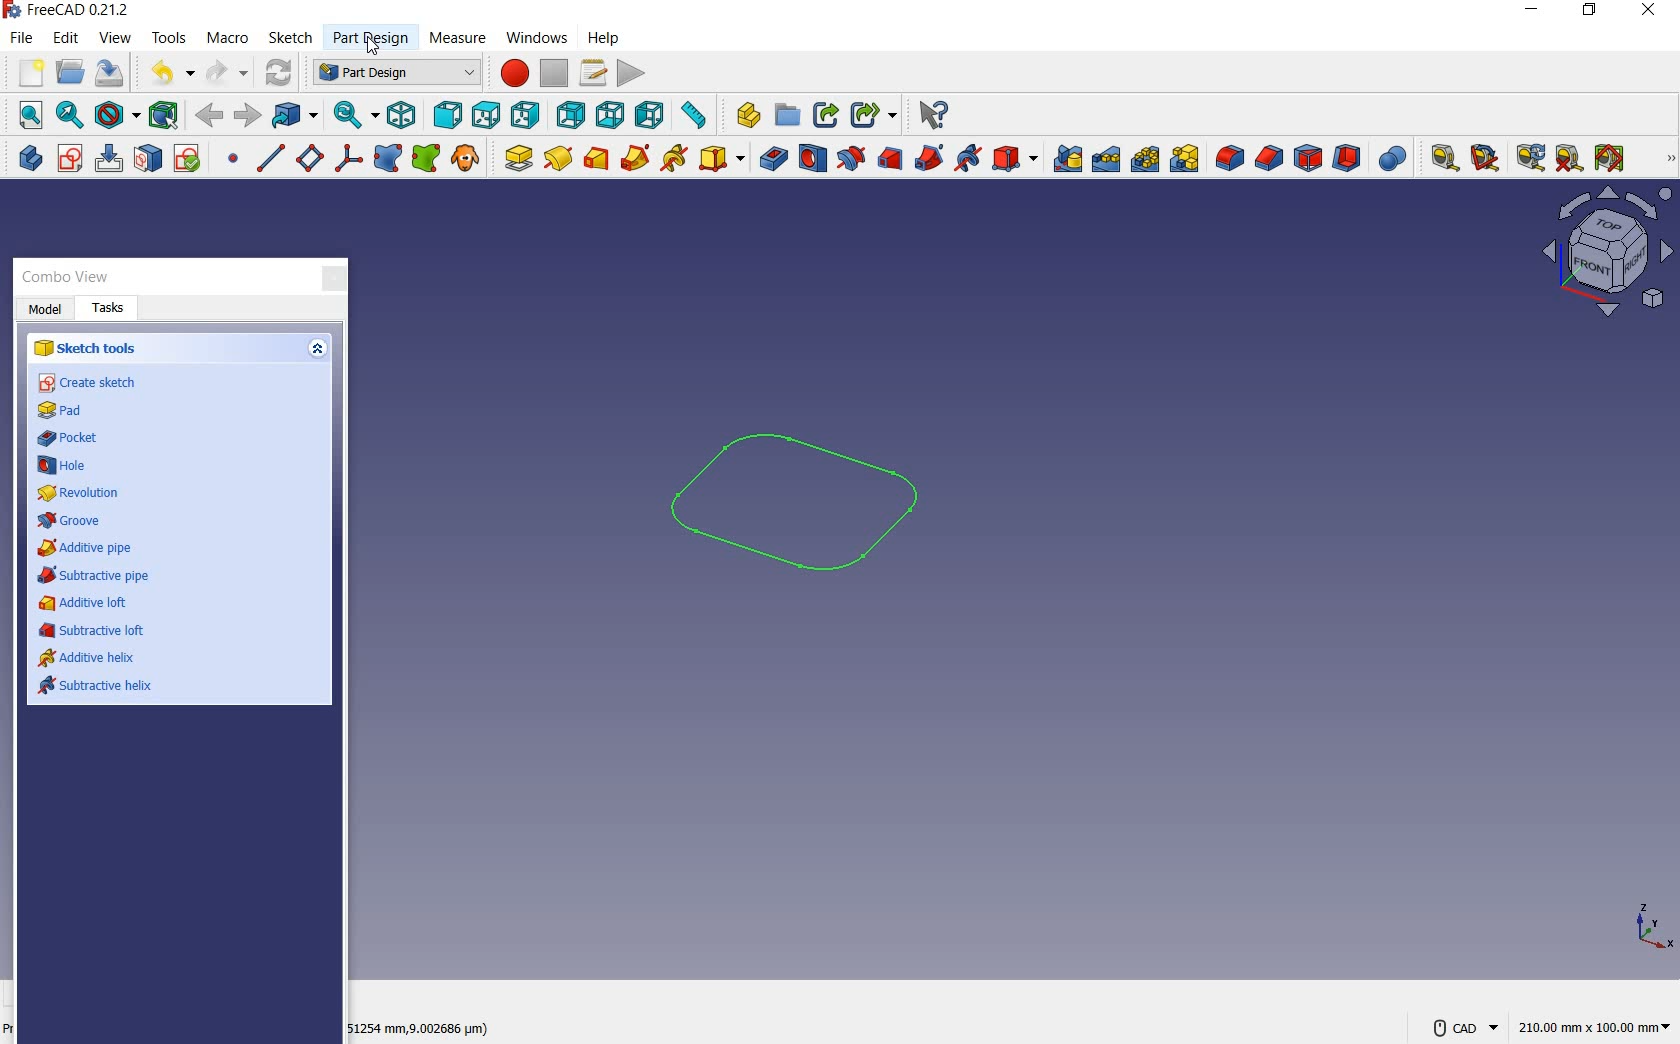 The width and height of the screenshot is (1680, 1044). What do you see at coordinates (375, 38) in the screenshot?
I see `Part Design` at bounding box center [375, 38].